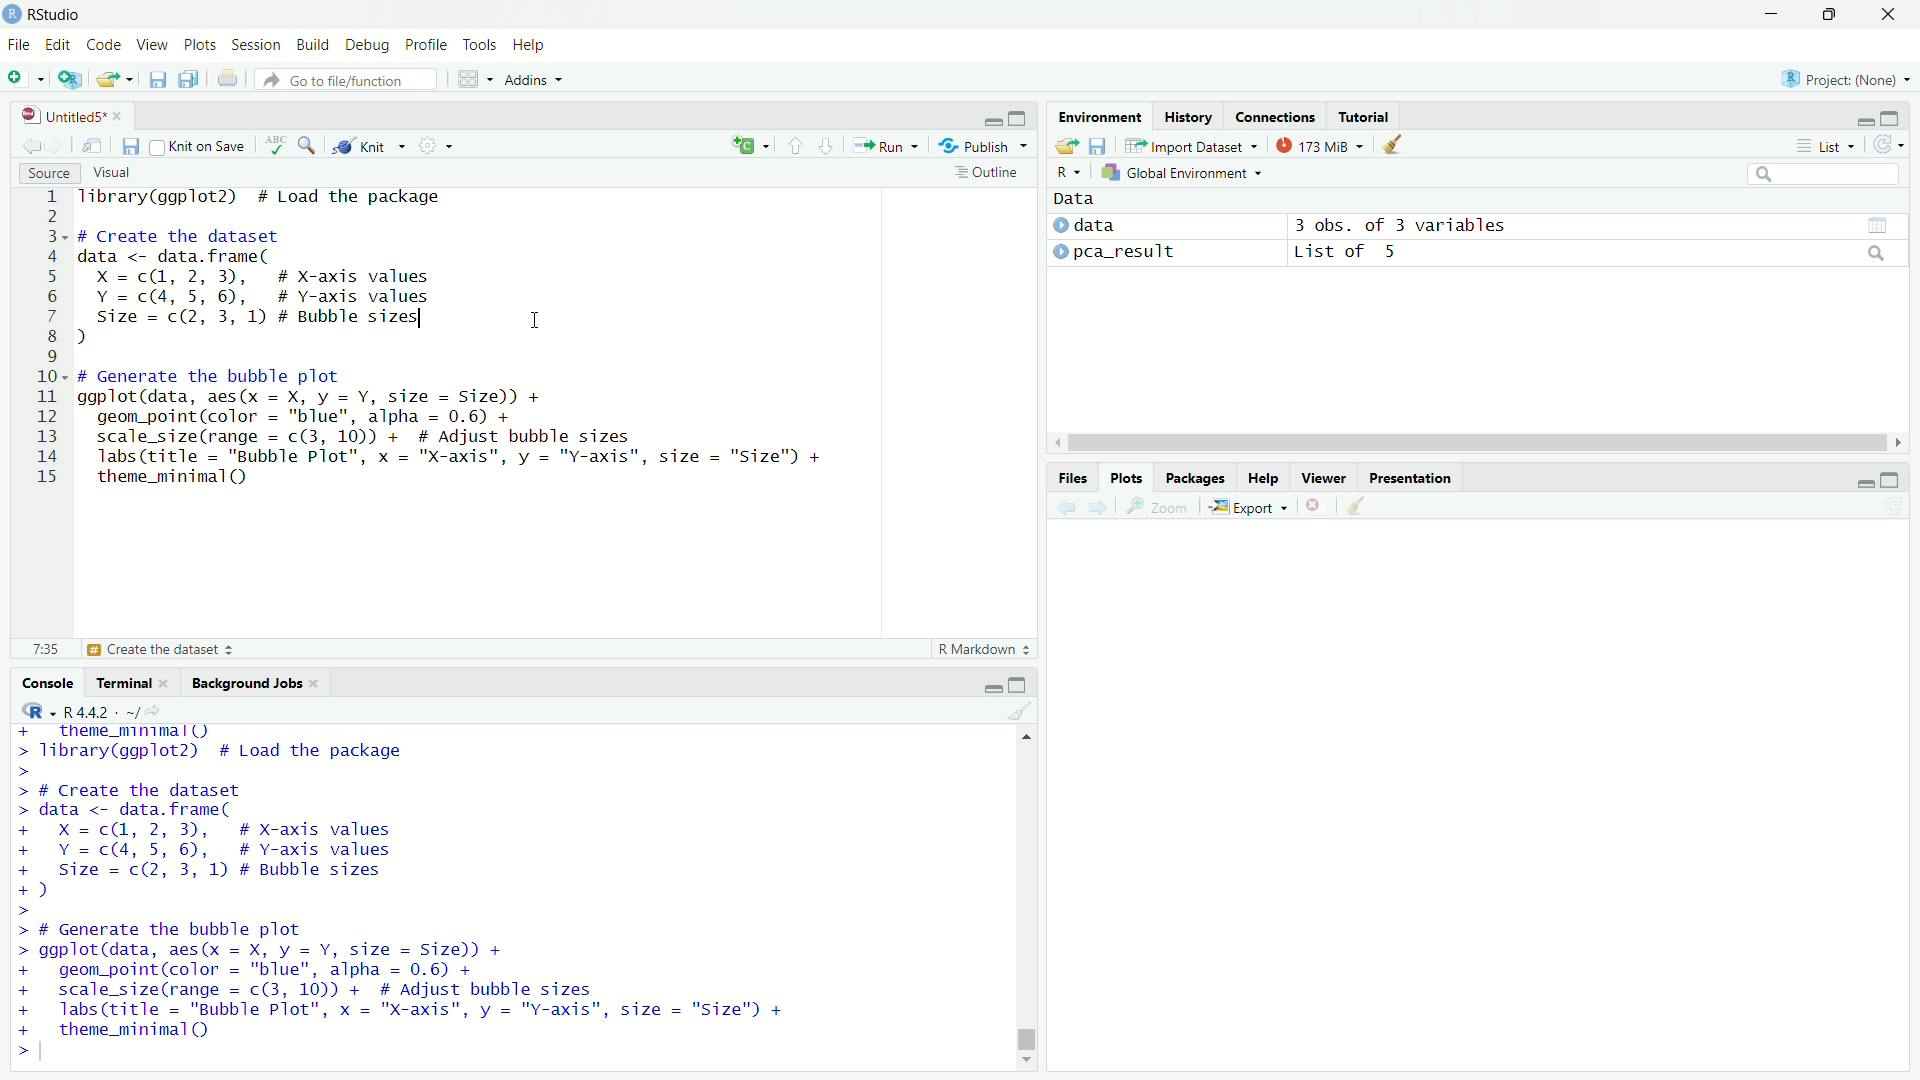  I want to click on publish, so click(982, 144).